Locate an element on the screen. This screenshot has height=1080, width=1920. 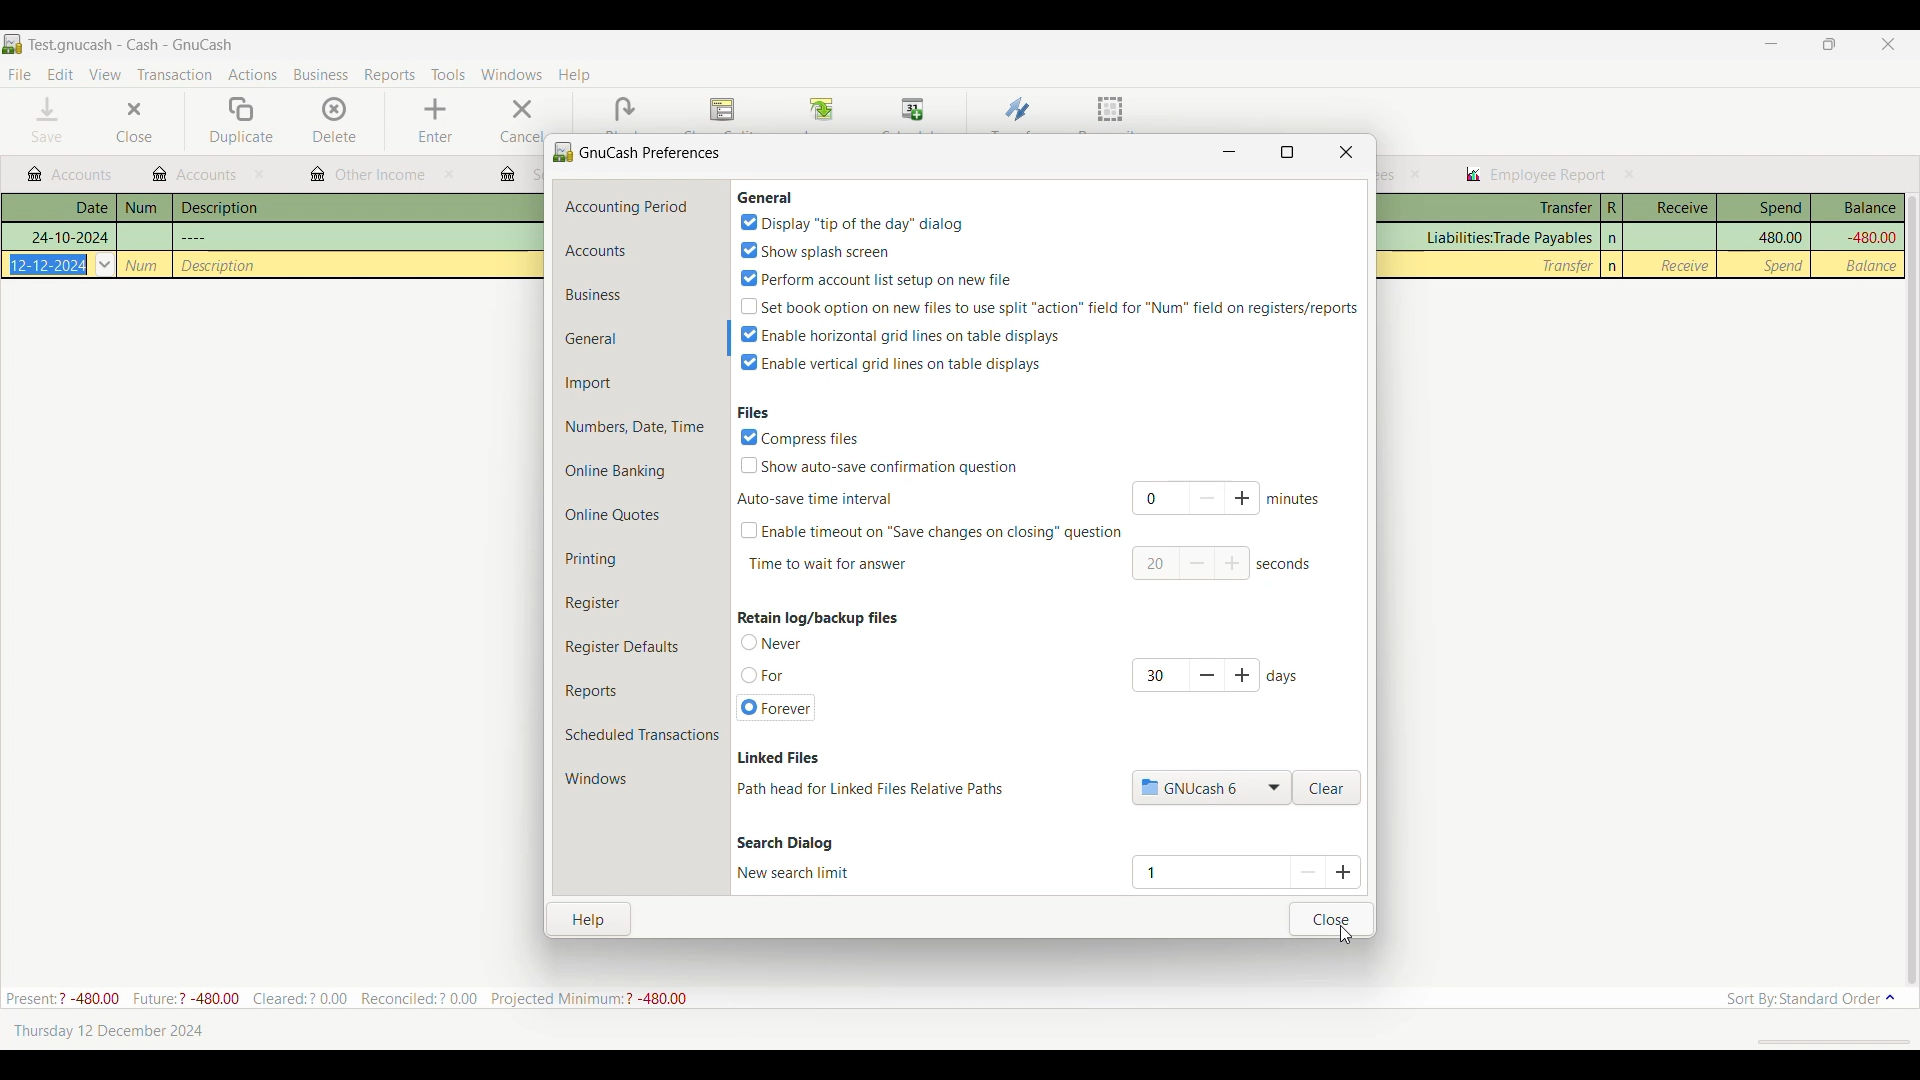
 is located at coordinates (220, 265).